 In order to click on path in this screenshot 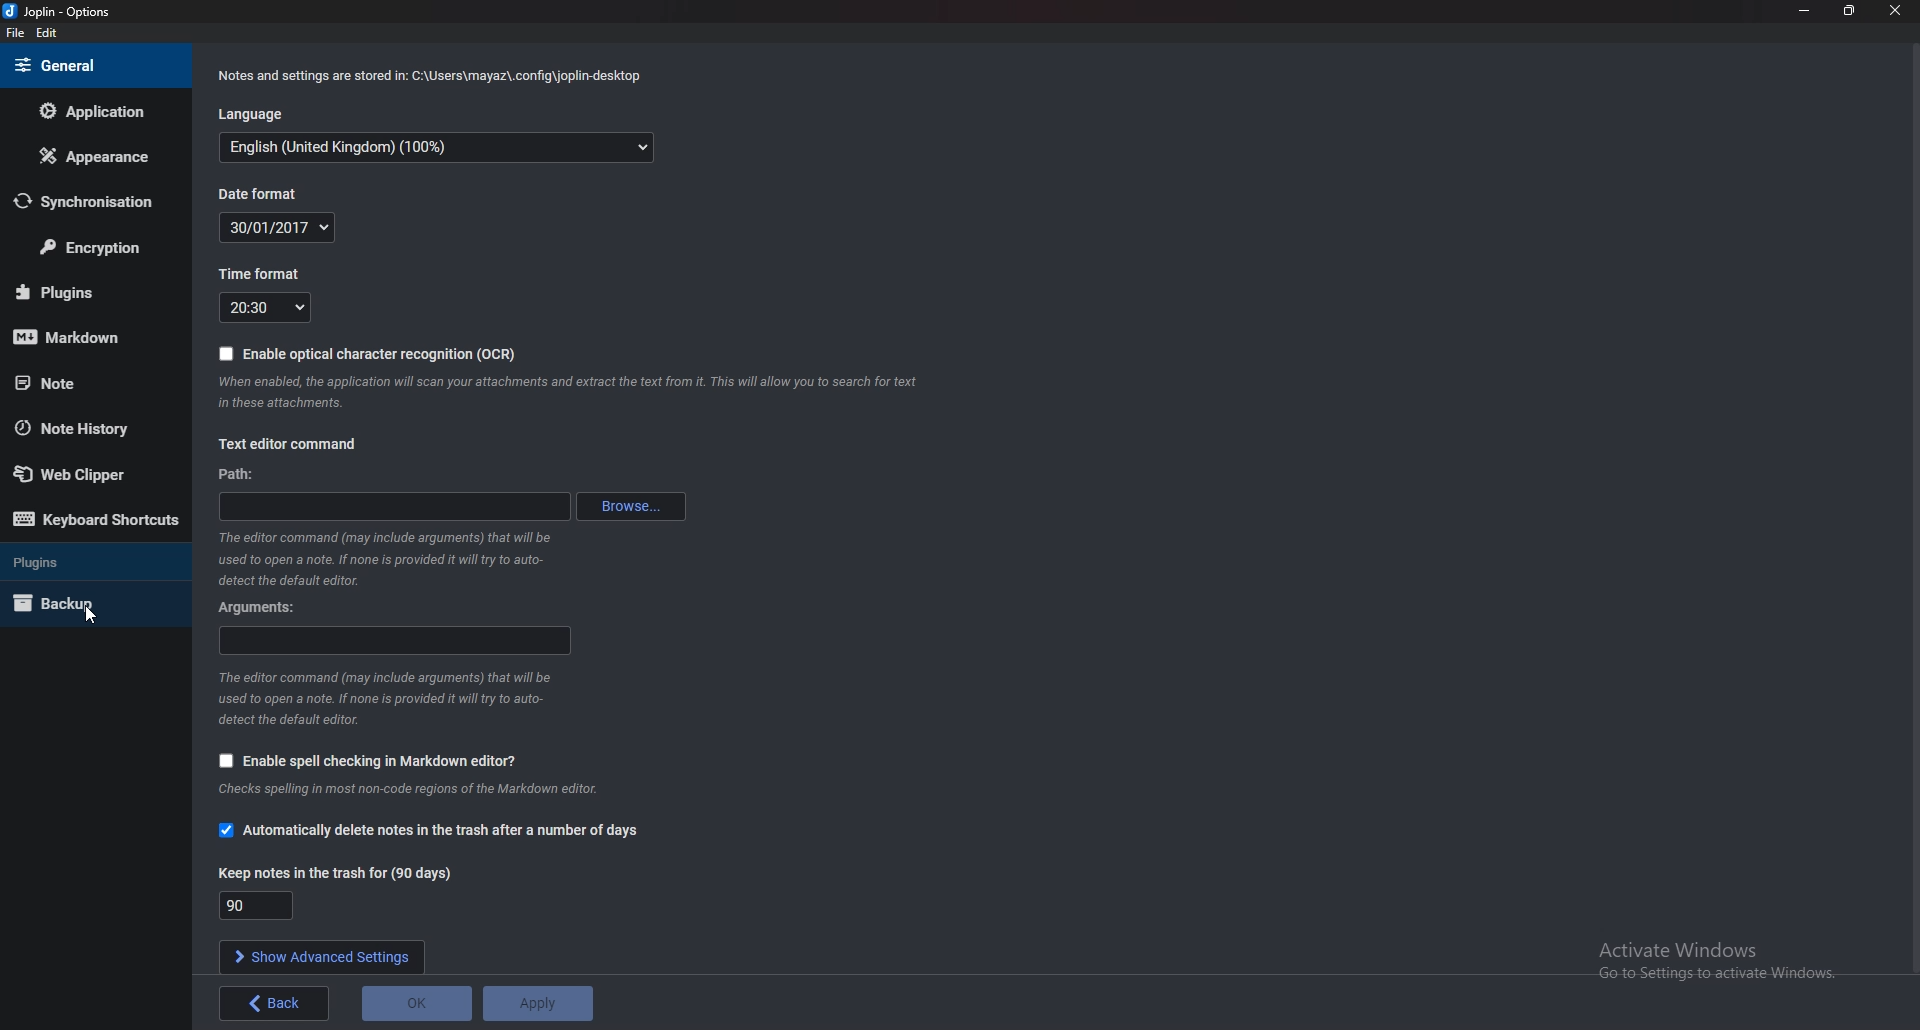, I will do `click(243, 474)`.